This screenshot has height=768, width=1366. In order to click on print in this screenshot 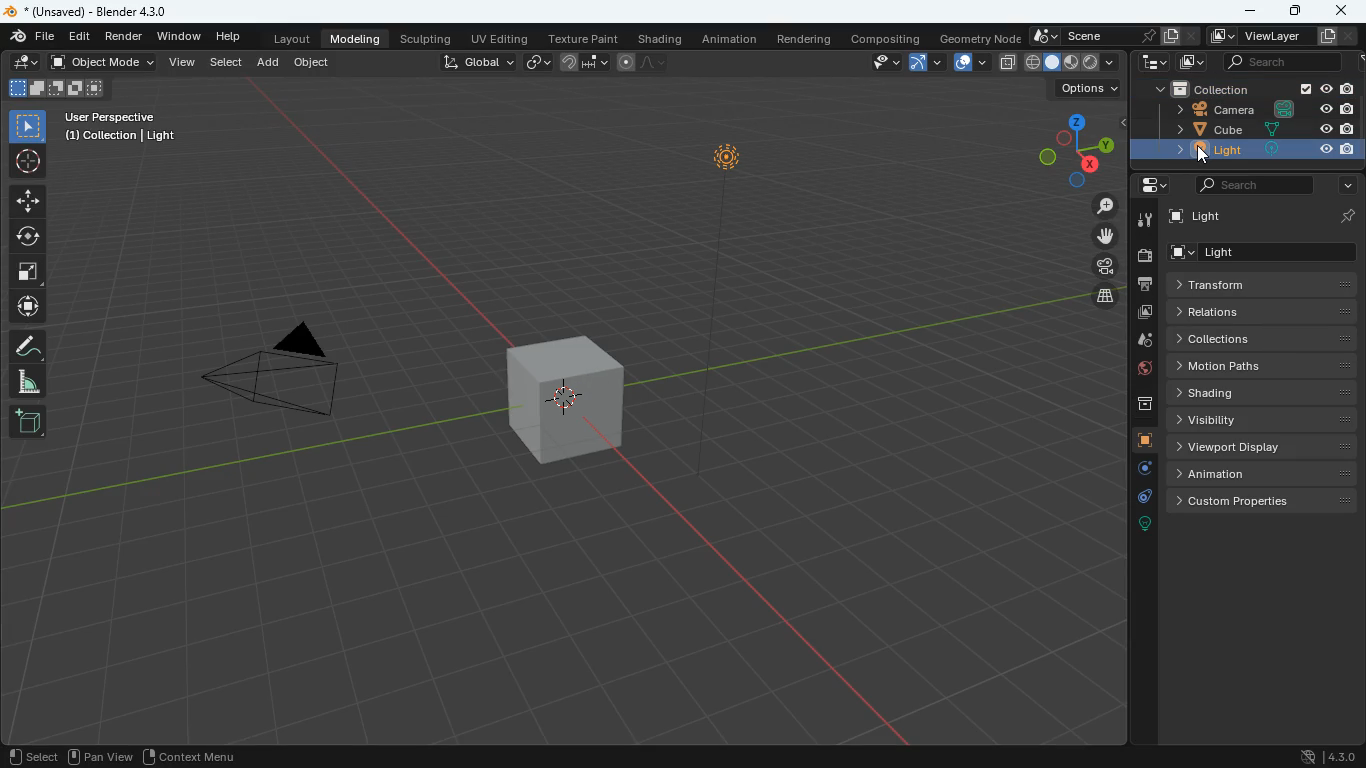, I will do `click(1147, 286)`.